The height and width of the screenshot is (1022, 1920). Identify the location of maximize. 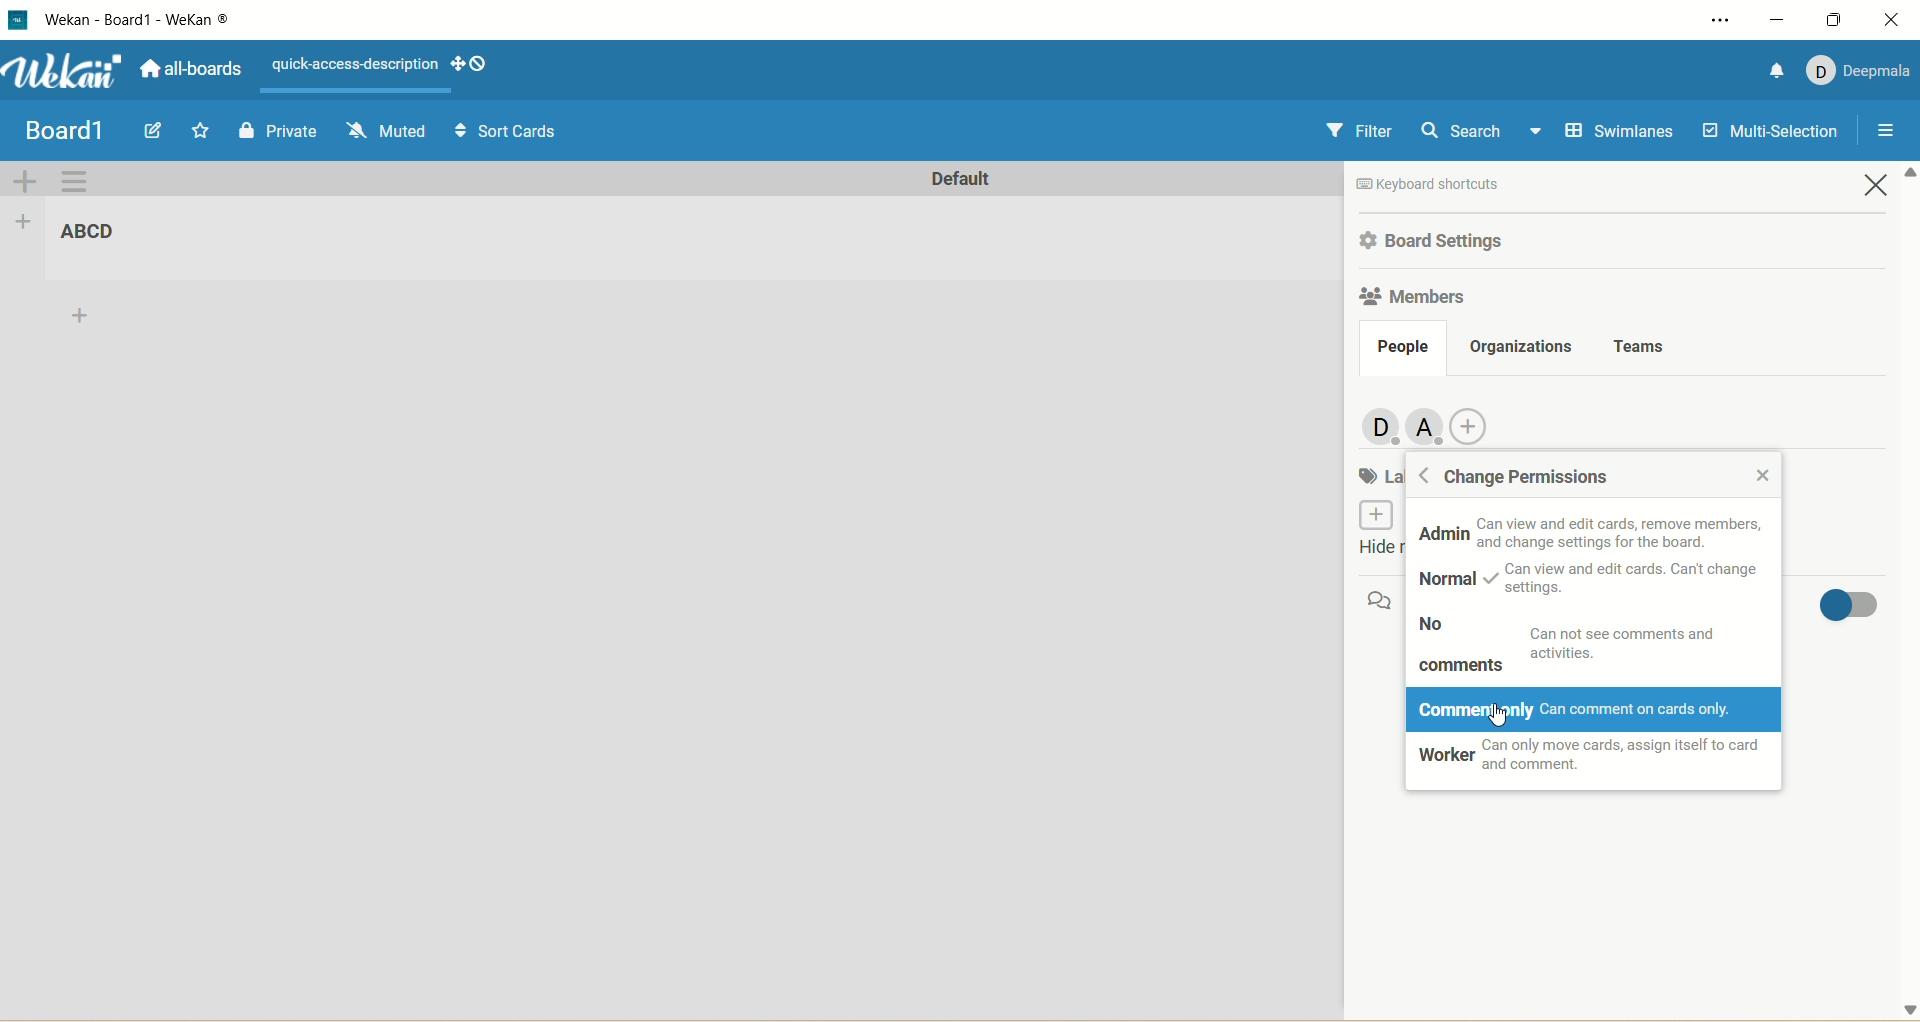
(1832, 20).